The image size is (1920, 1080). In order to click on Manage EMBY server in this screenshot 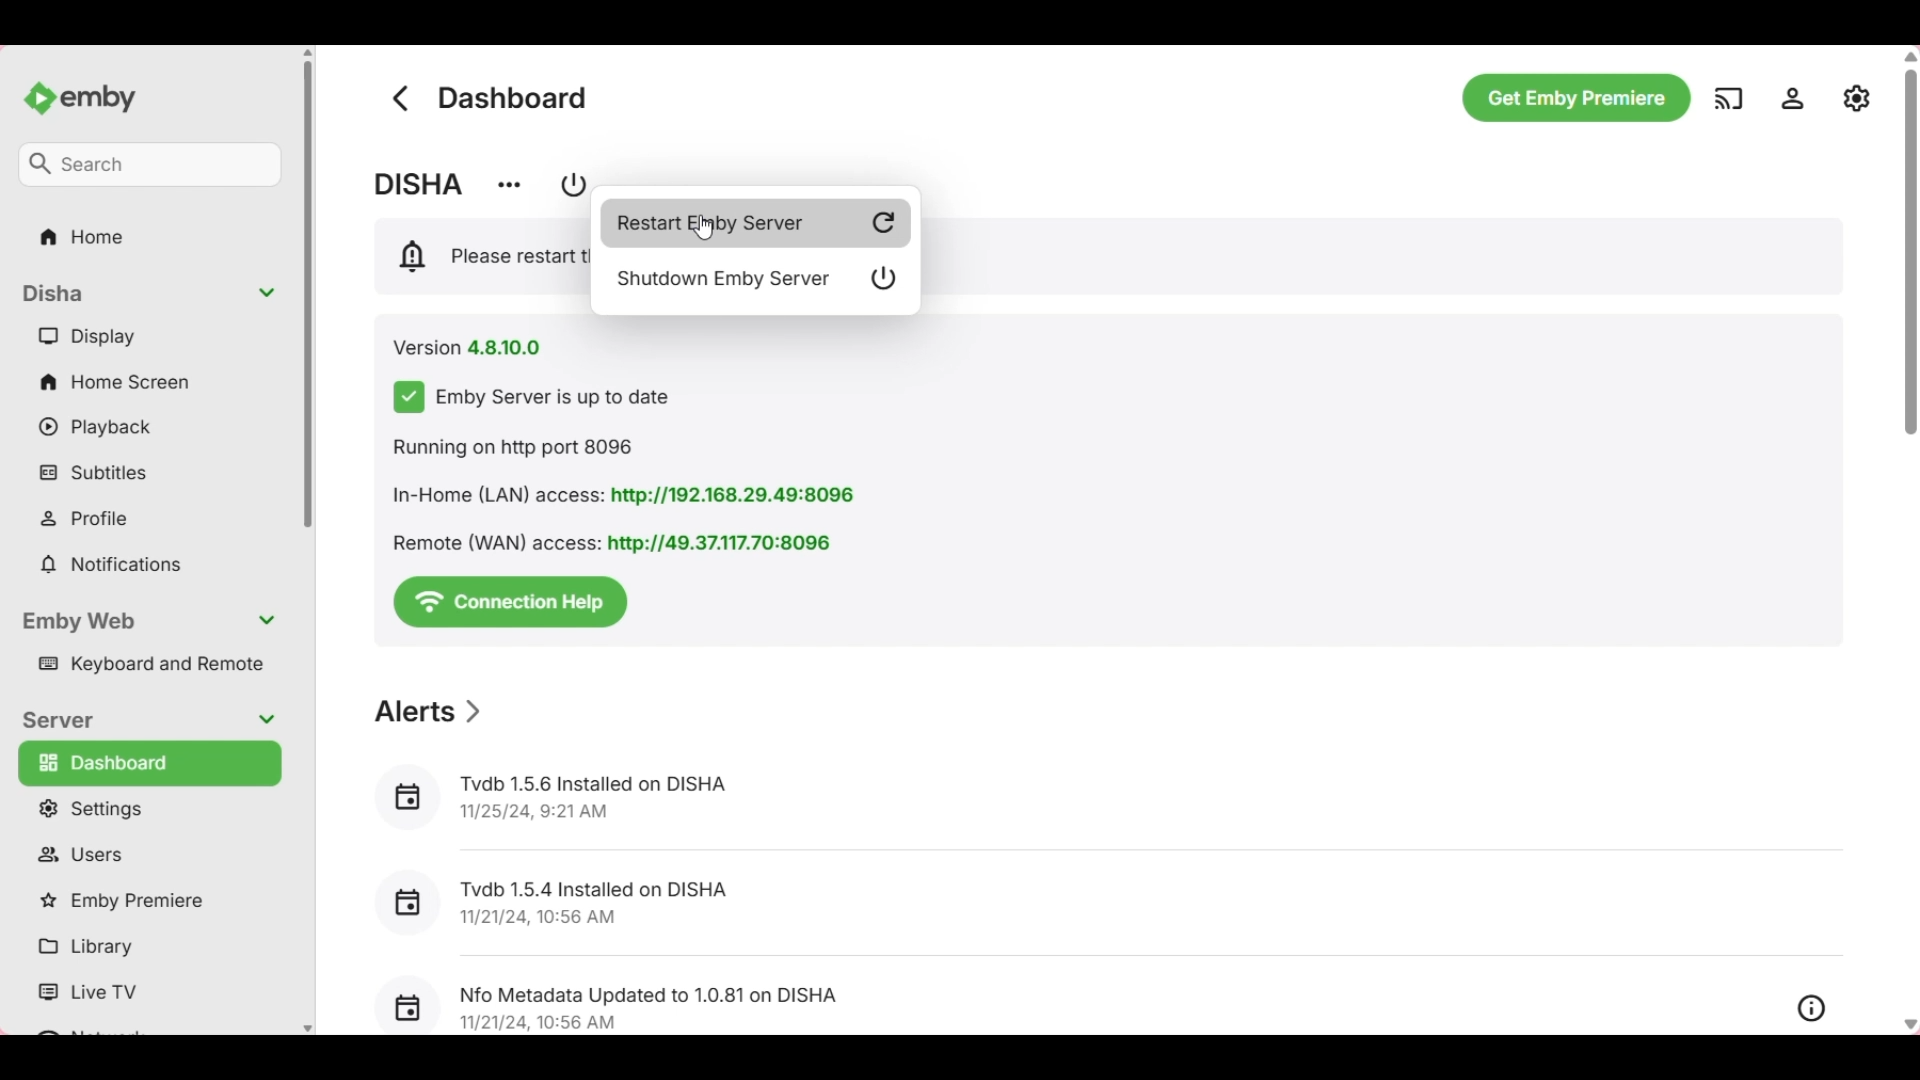, I will do `click(1857, 97)`.